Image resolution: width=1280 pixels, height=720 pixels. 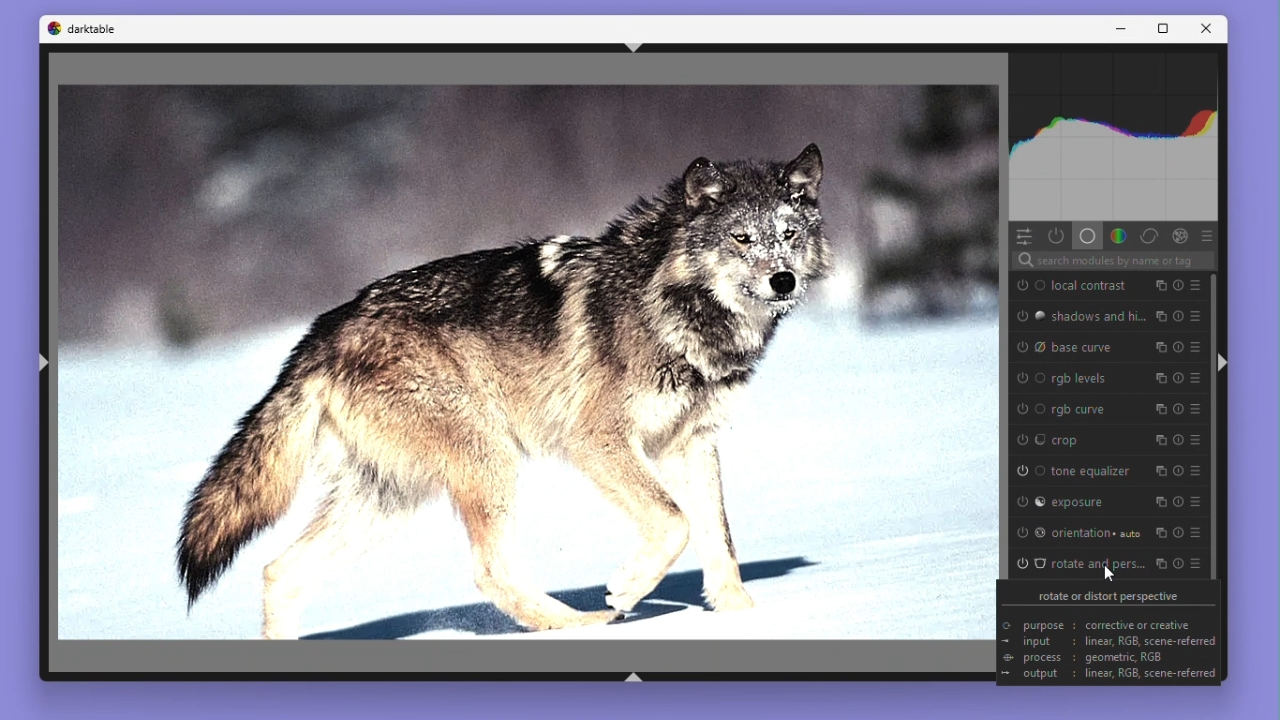 I want to click on Histogram, so click(x=1118, y=135).